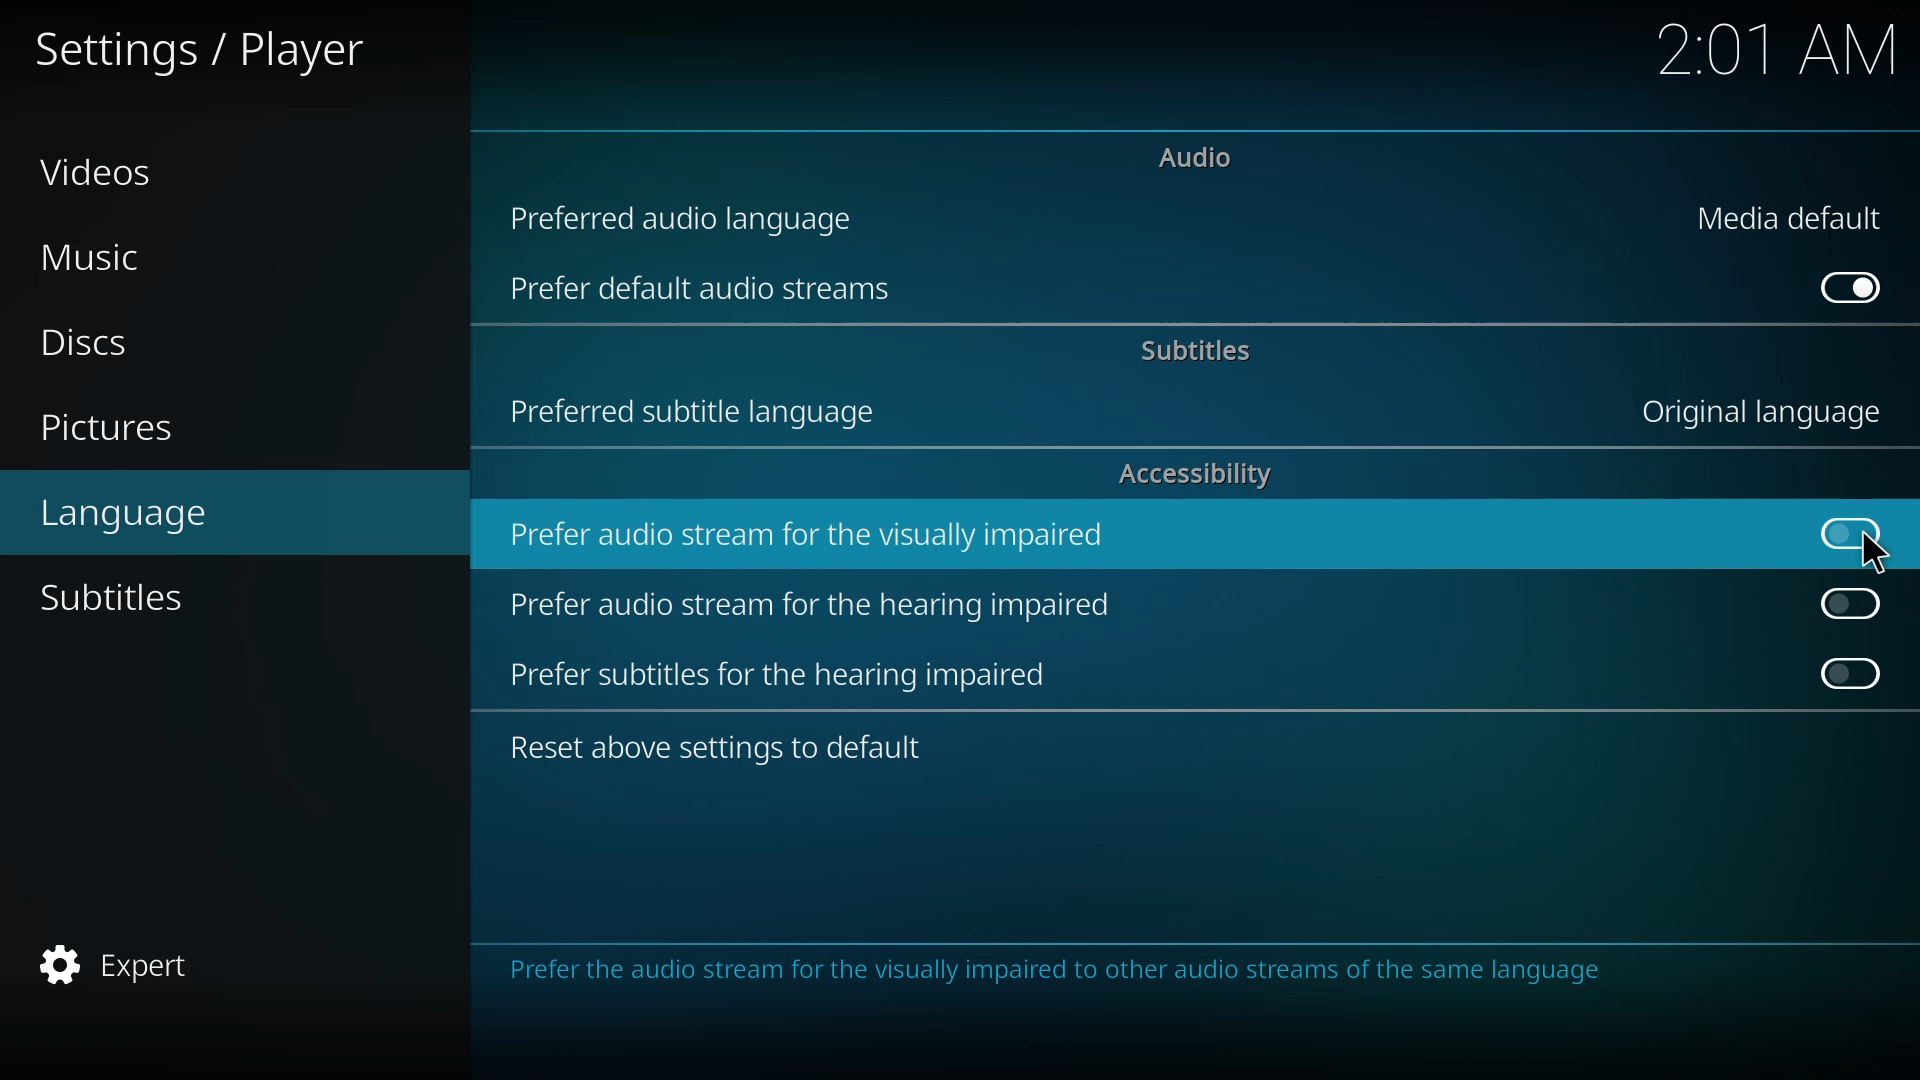 The width and height of the screenshot is (1920, 1080). I want to click on expert, so click(123, 963).